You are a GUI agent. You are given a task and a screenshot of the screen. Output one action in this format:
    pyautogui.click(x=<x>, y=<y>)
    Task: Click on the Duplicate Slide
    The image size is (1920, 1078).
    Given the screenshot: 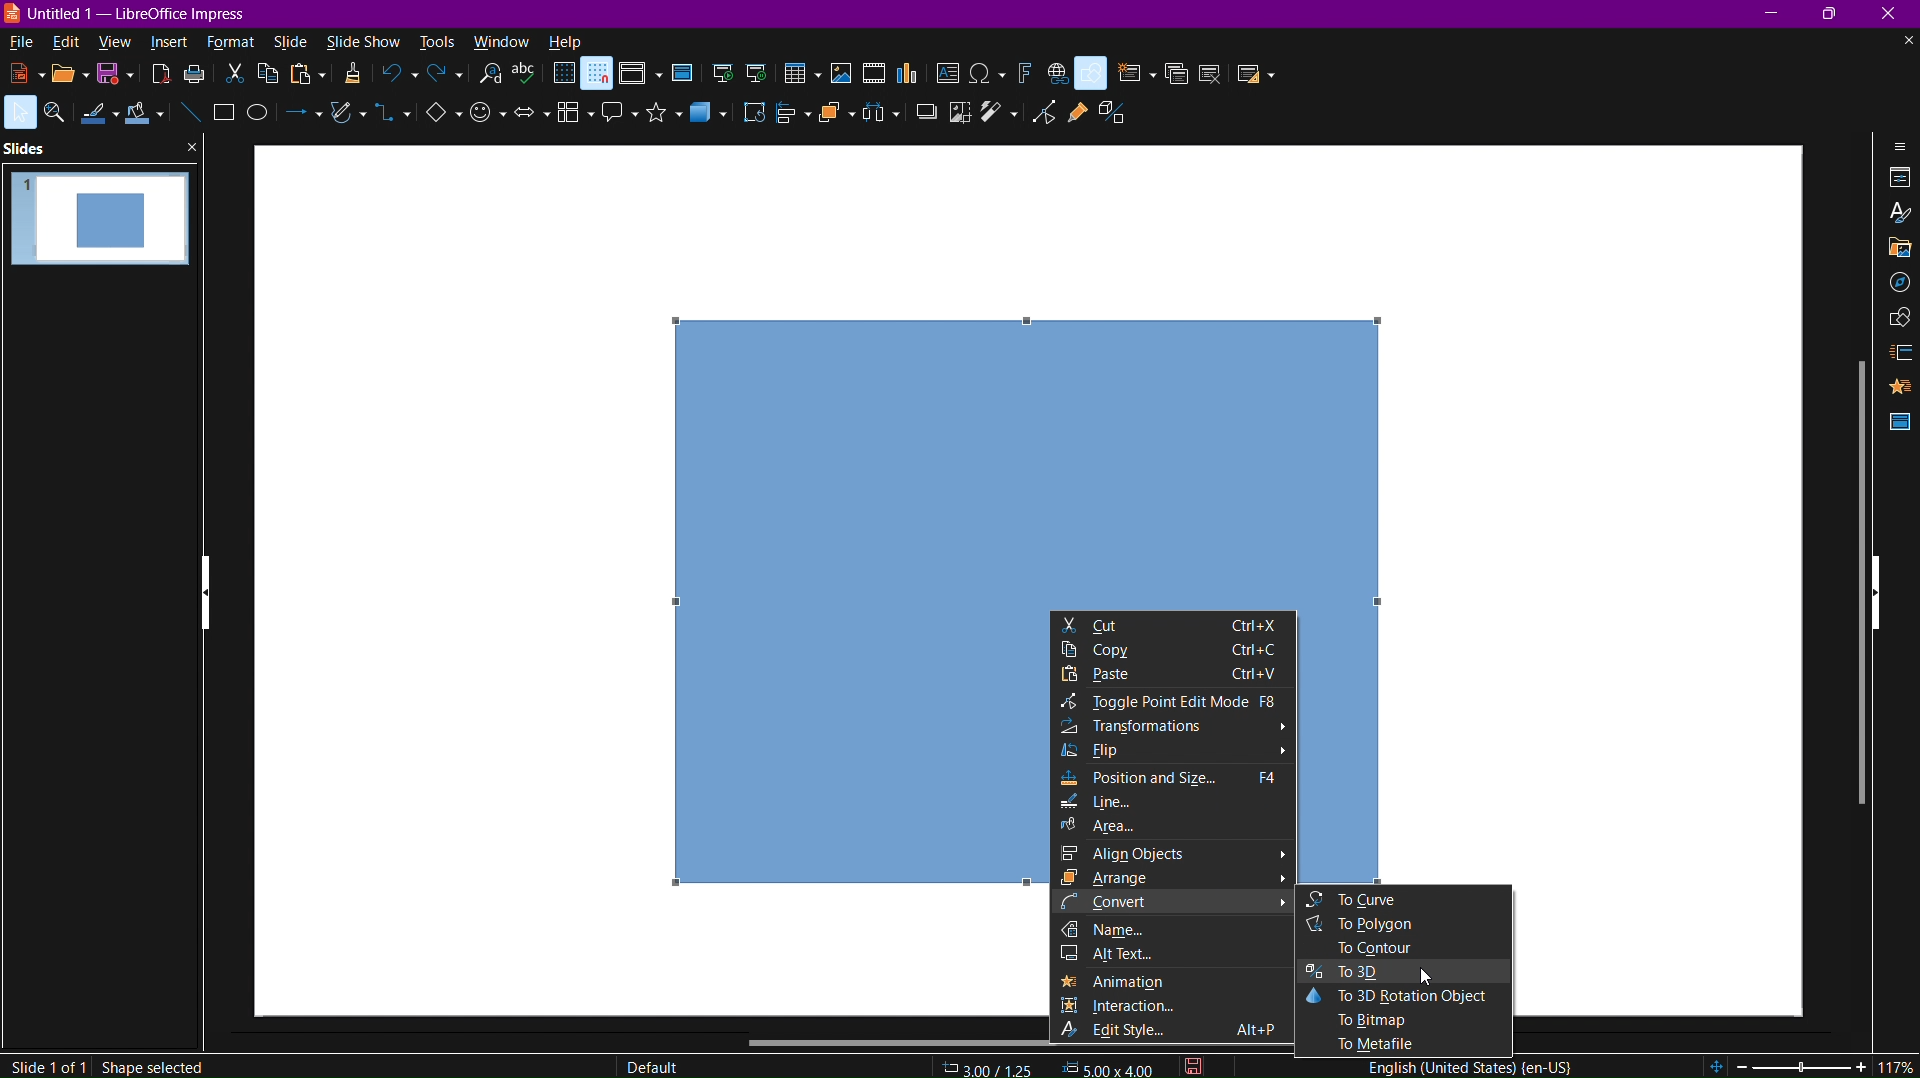 What is the action you would take?
    pyautogui.click(x=1175, y=74)
    